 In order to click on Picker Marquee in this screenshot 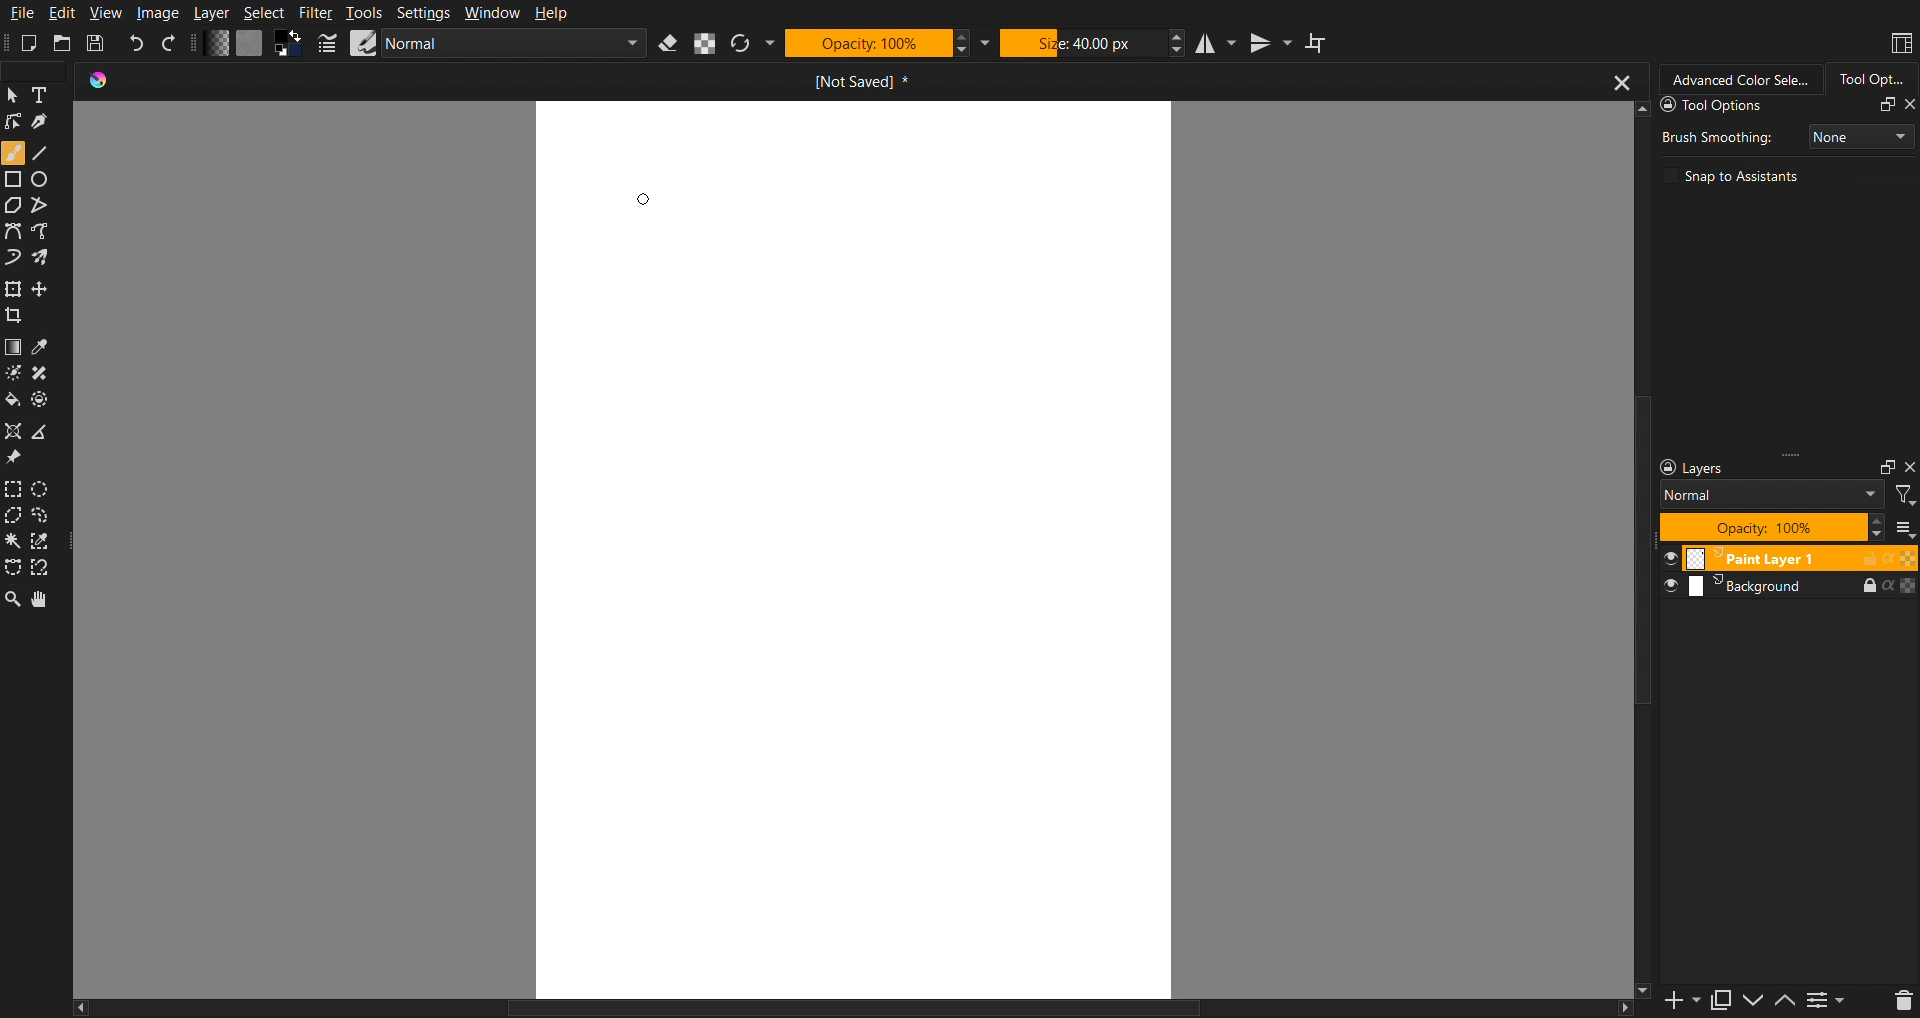, I will do `click(48, 542)`.